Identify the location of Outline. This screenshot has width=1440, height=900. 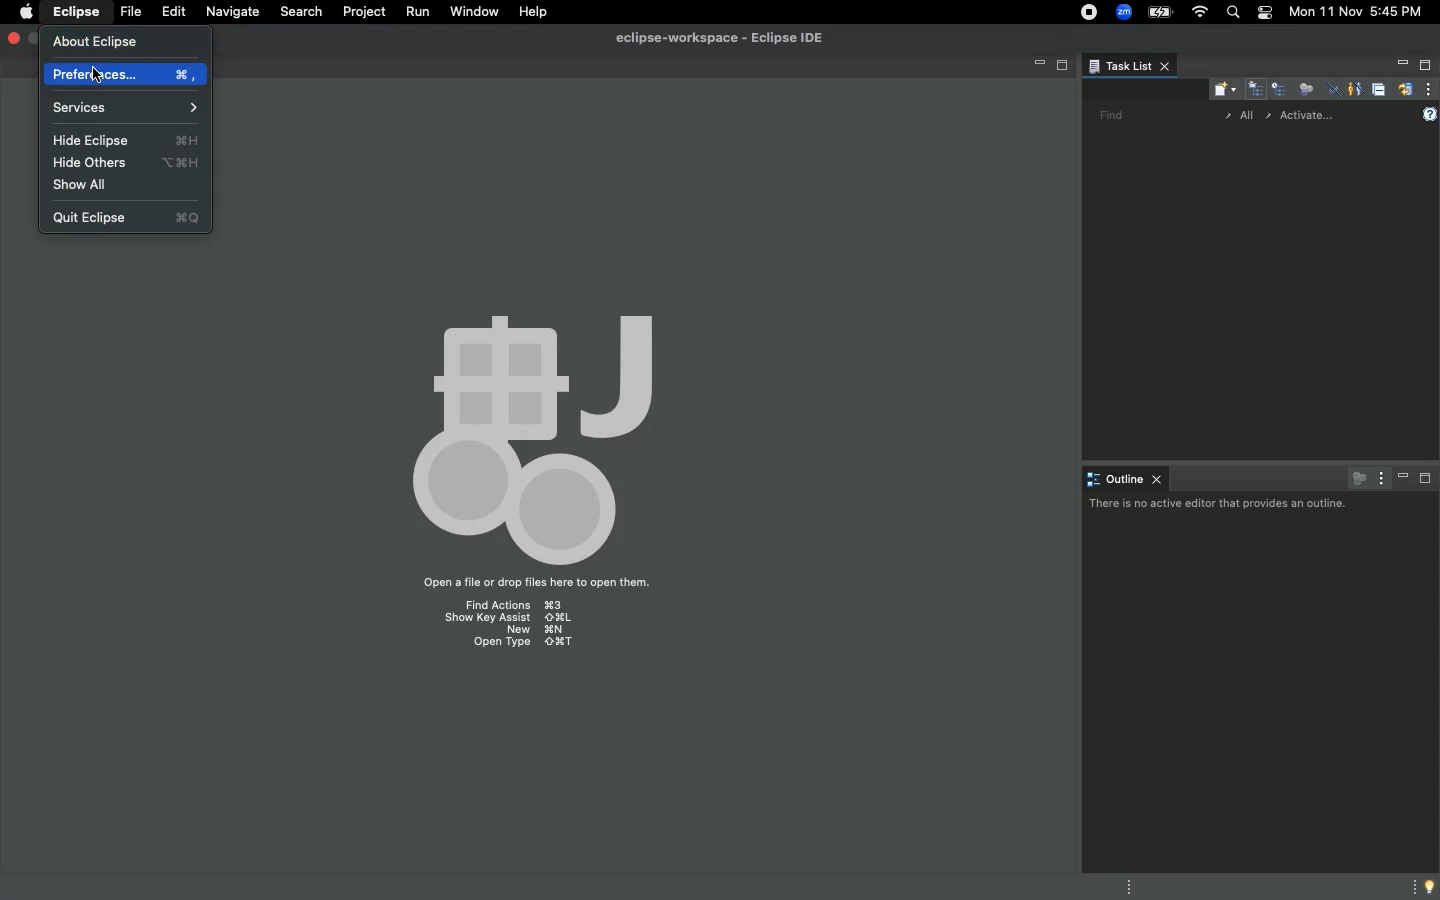
(1125, 478).